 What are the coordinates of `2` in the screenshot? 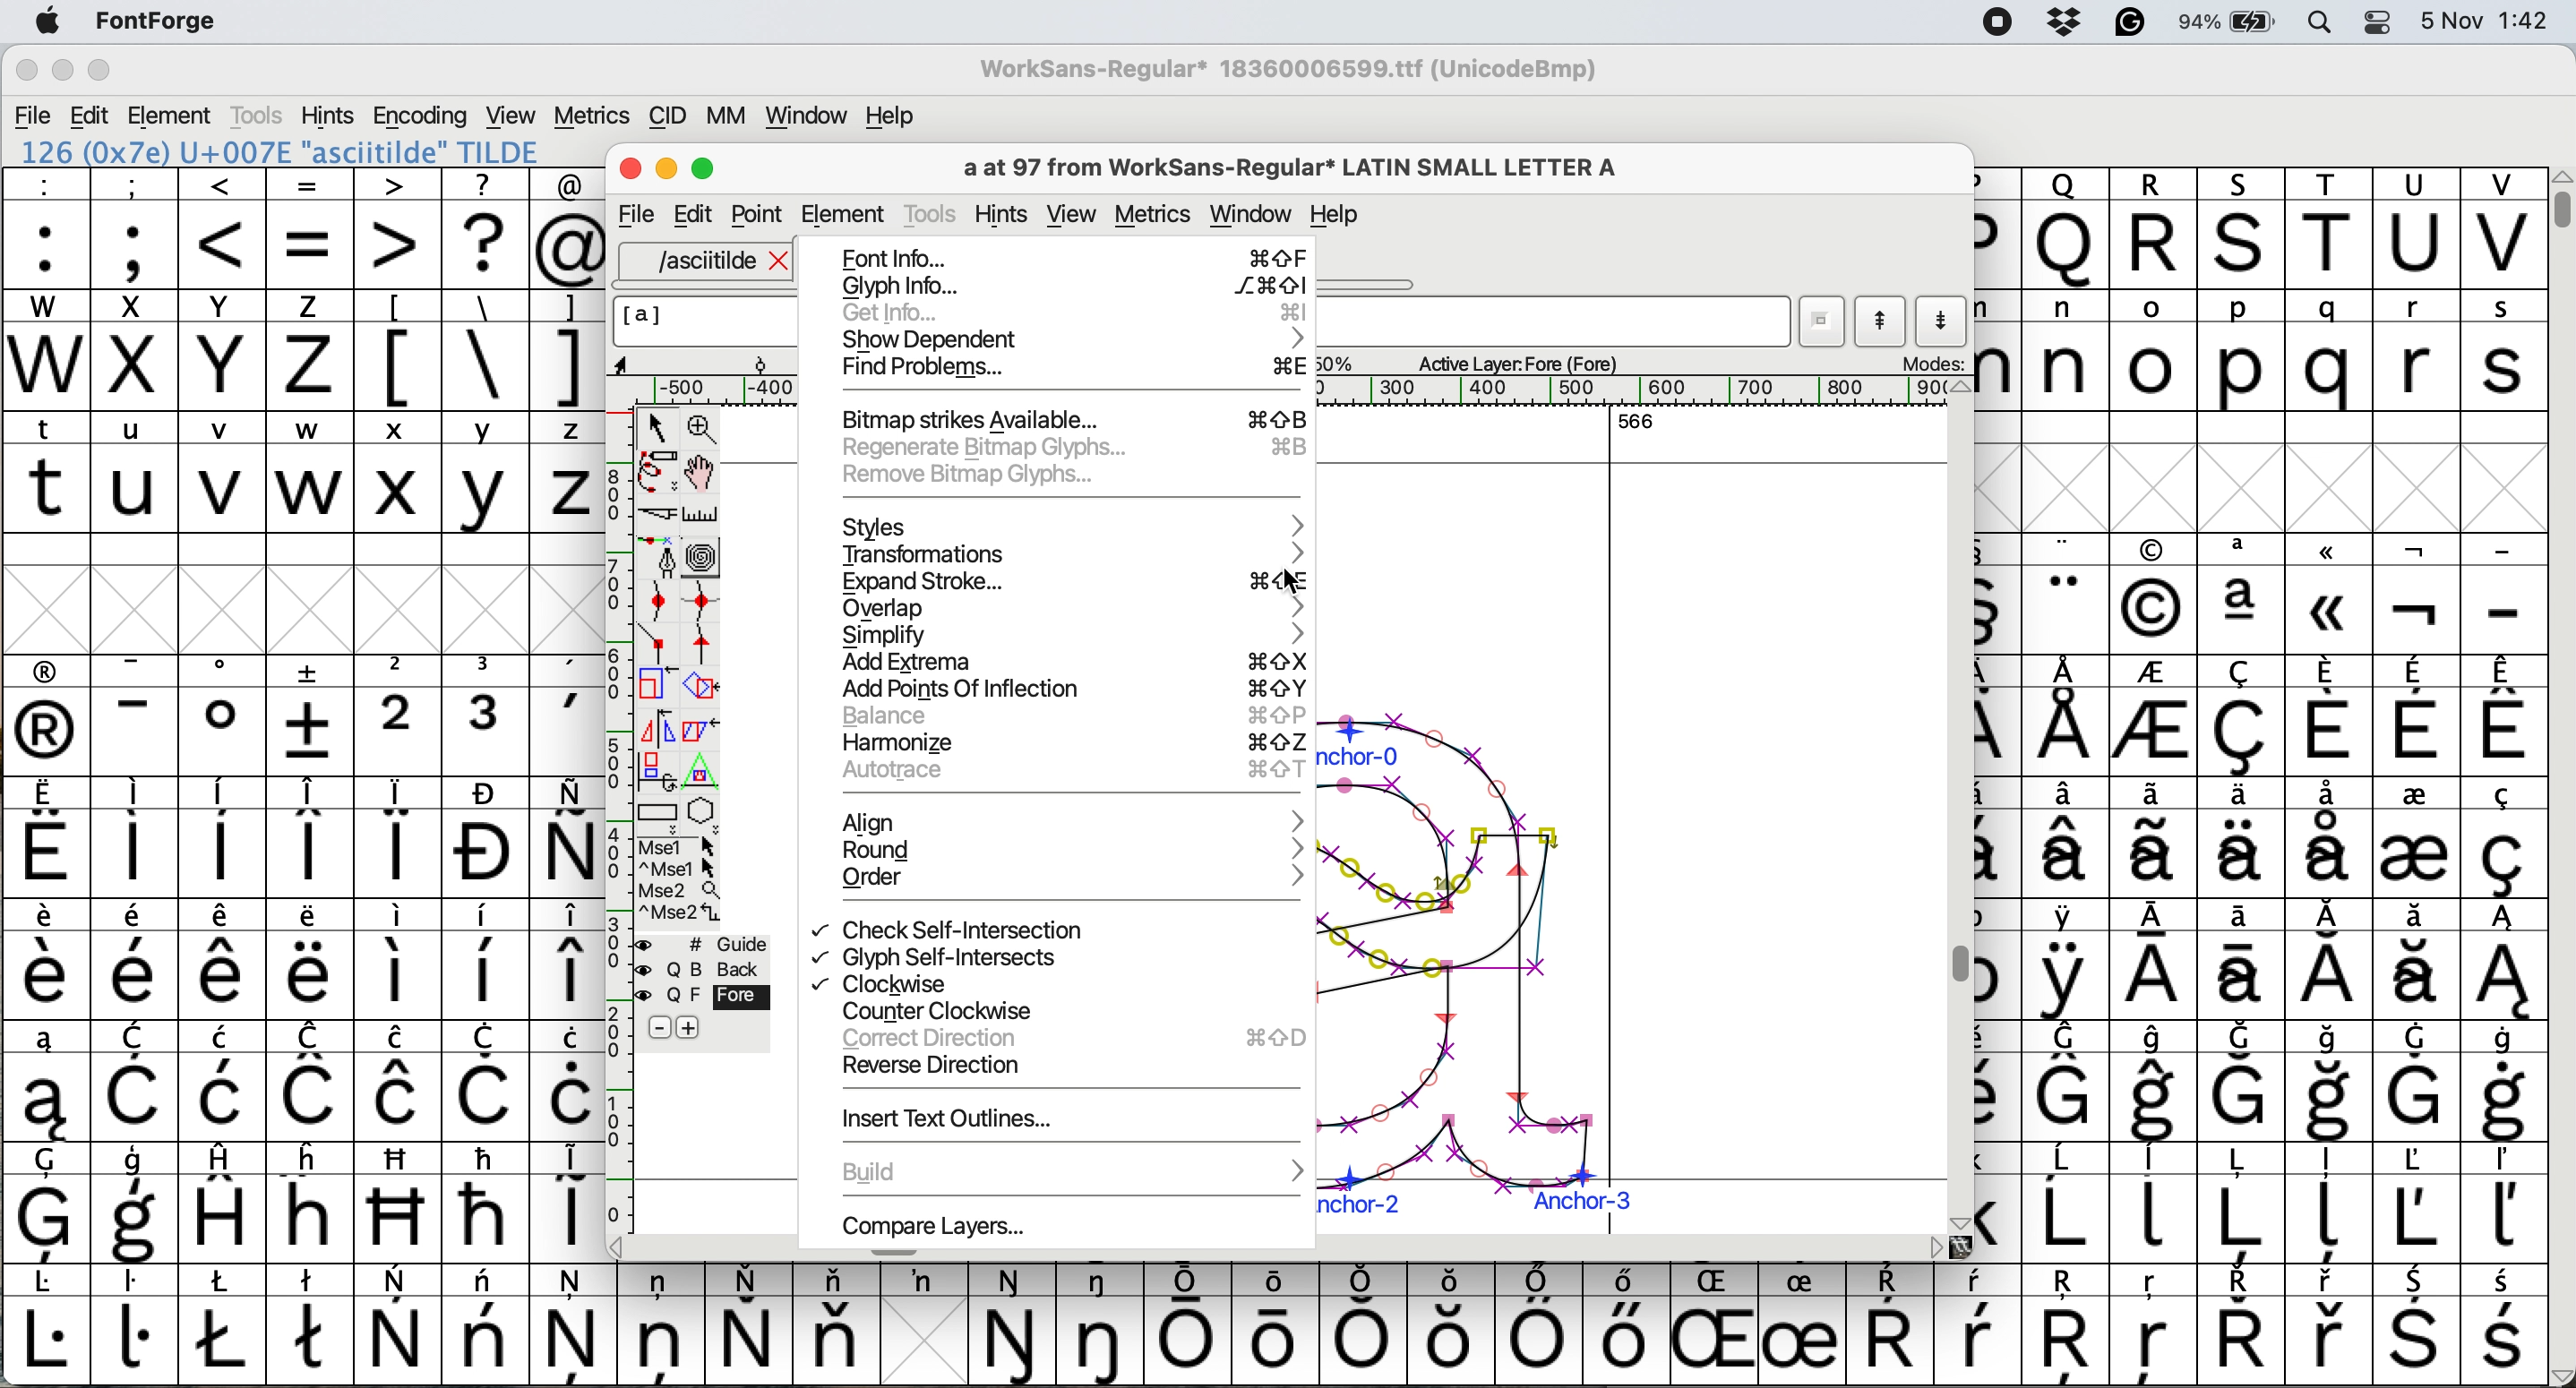 It's located at (399, 715).